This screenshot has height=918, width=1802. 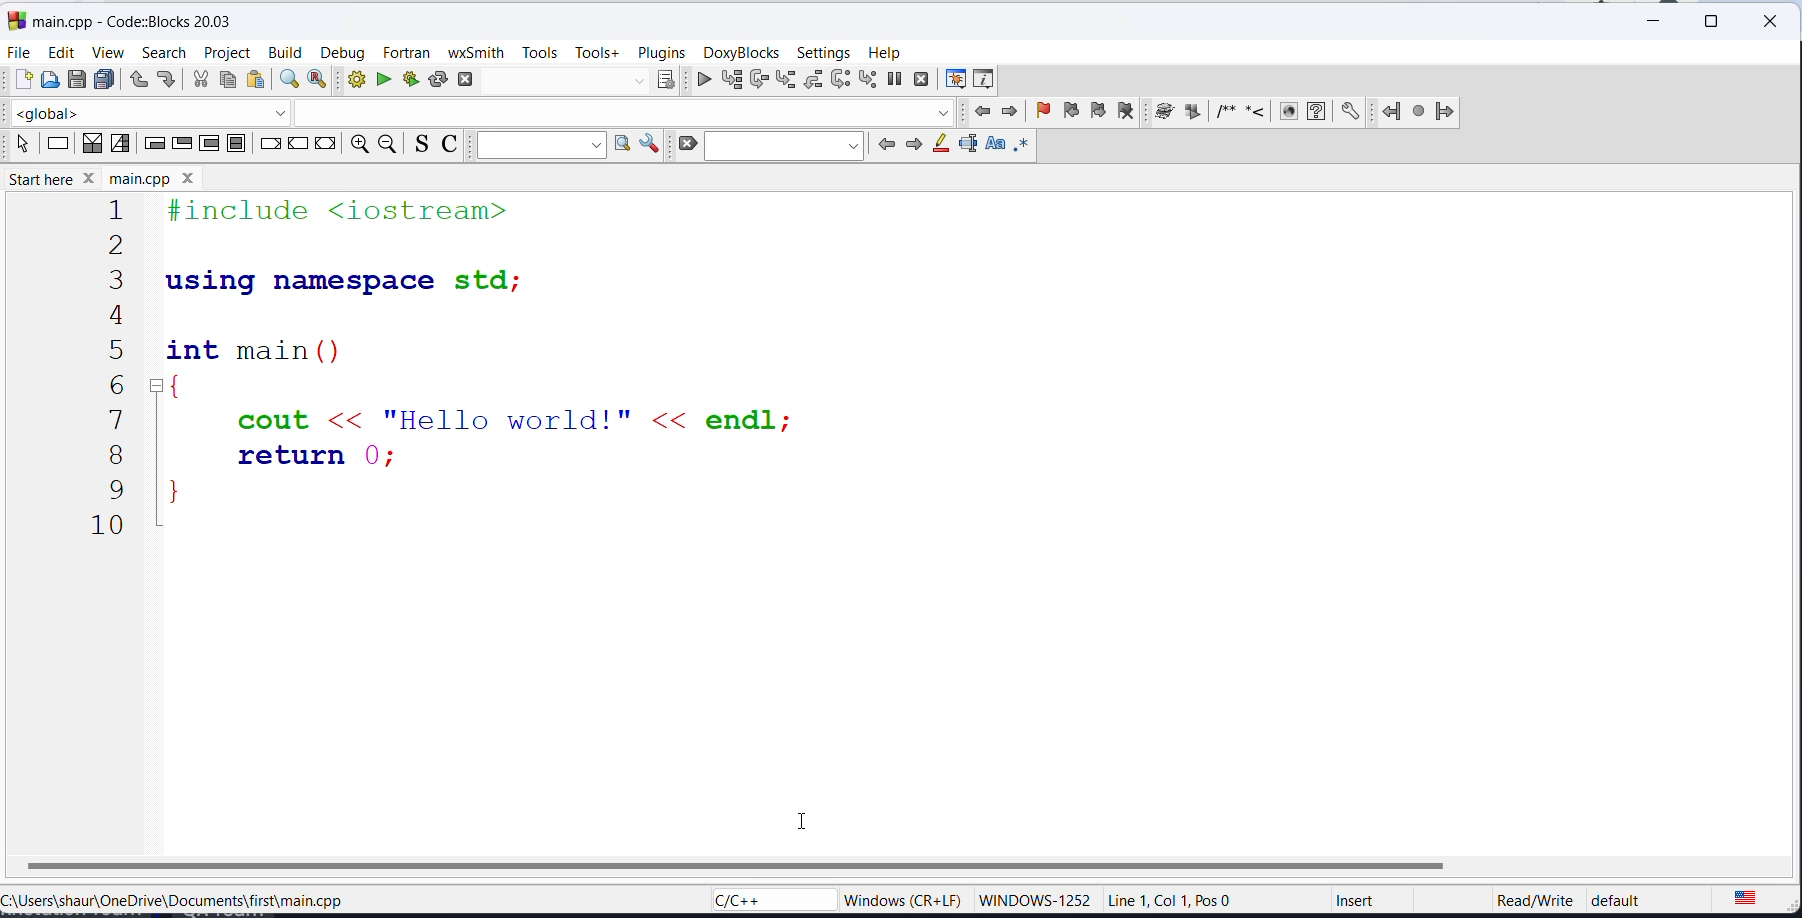 What do you see at coordinates (755, 898) in the screenshot?
I see `language` at bounding box center [755, 898].